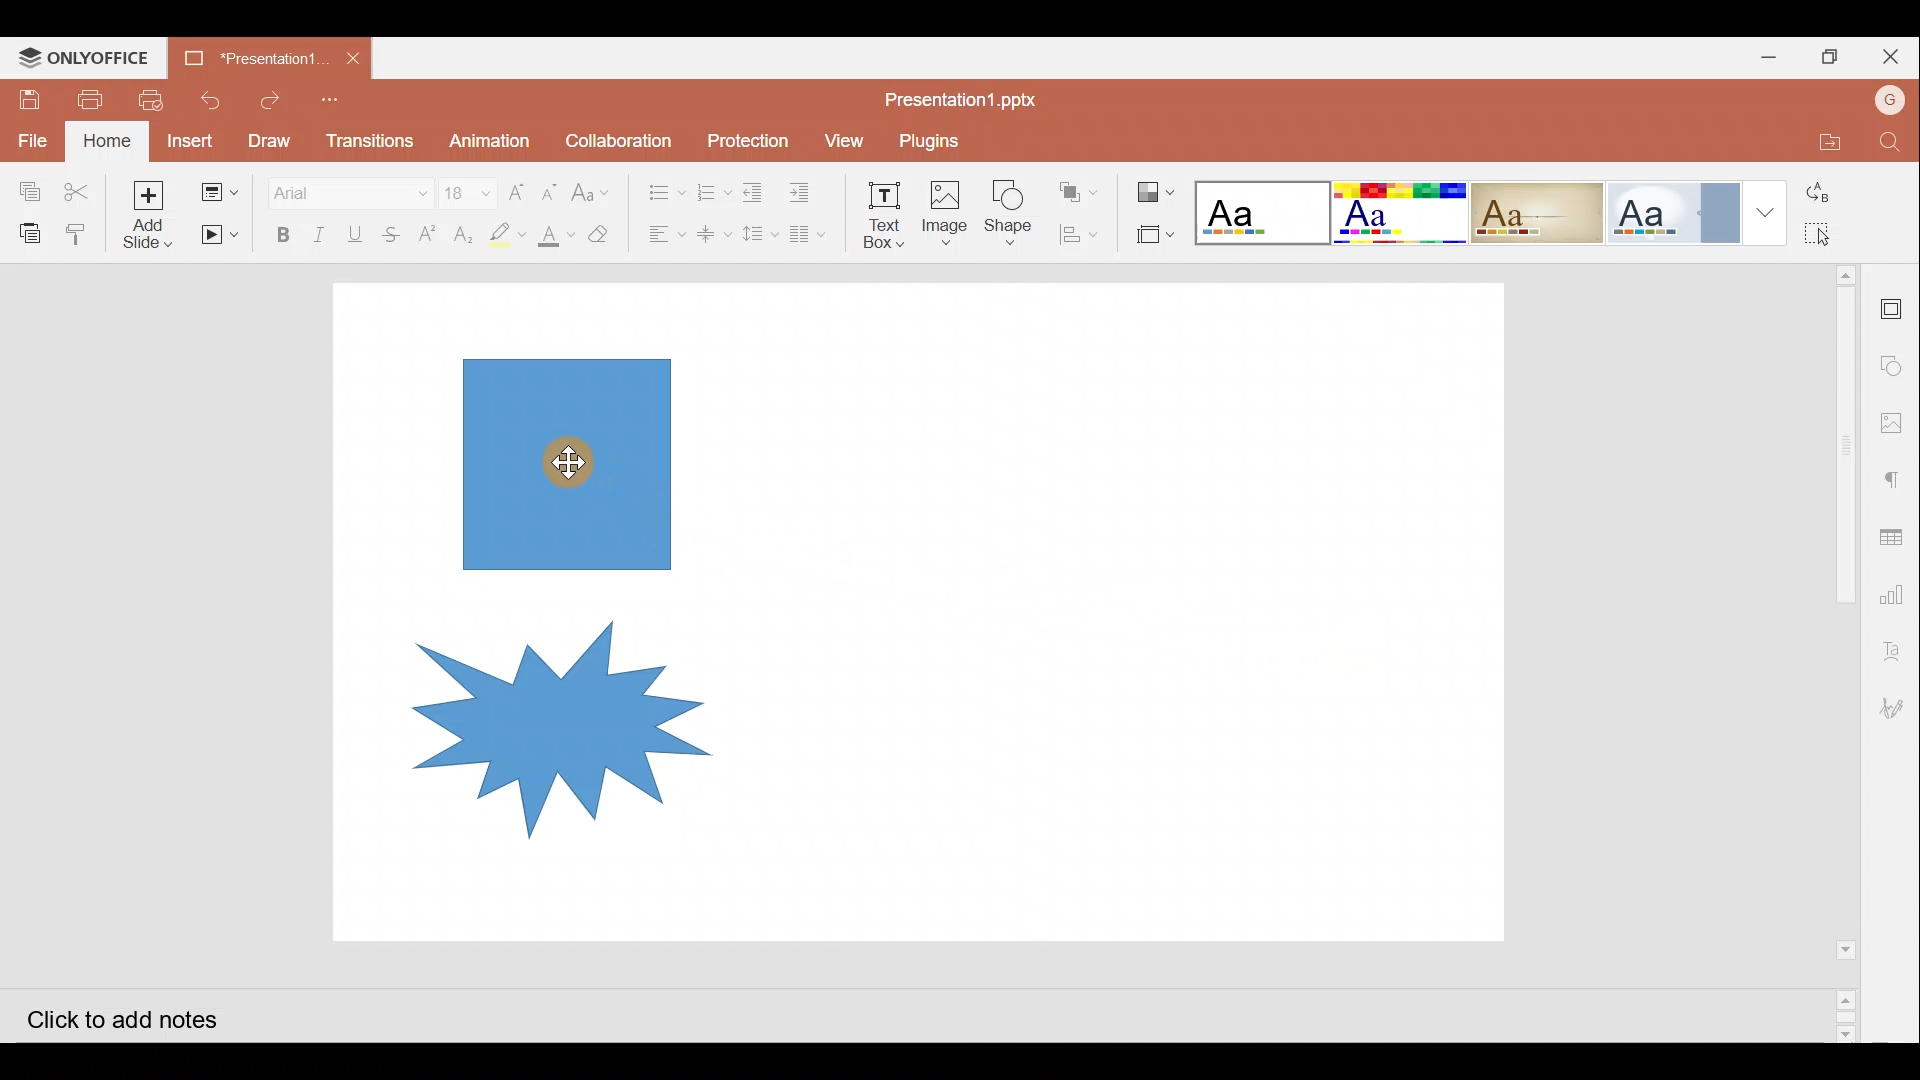 The height and width of the screenshot is (1080, 1920). Describe the element at coordinates (29, 231) in the screenshot. I see `Paste` at that location.